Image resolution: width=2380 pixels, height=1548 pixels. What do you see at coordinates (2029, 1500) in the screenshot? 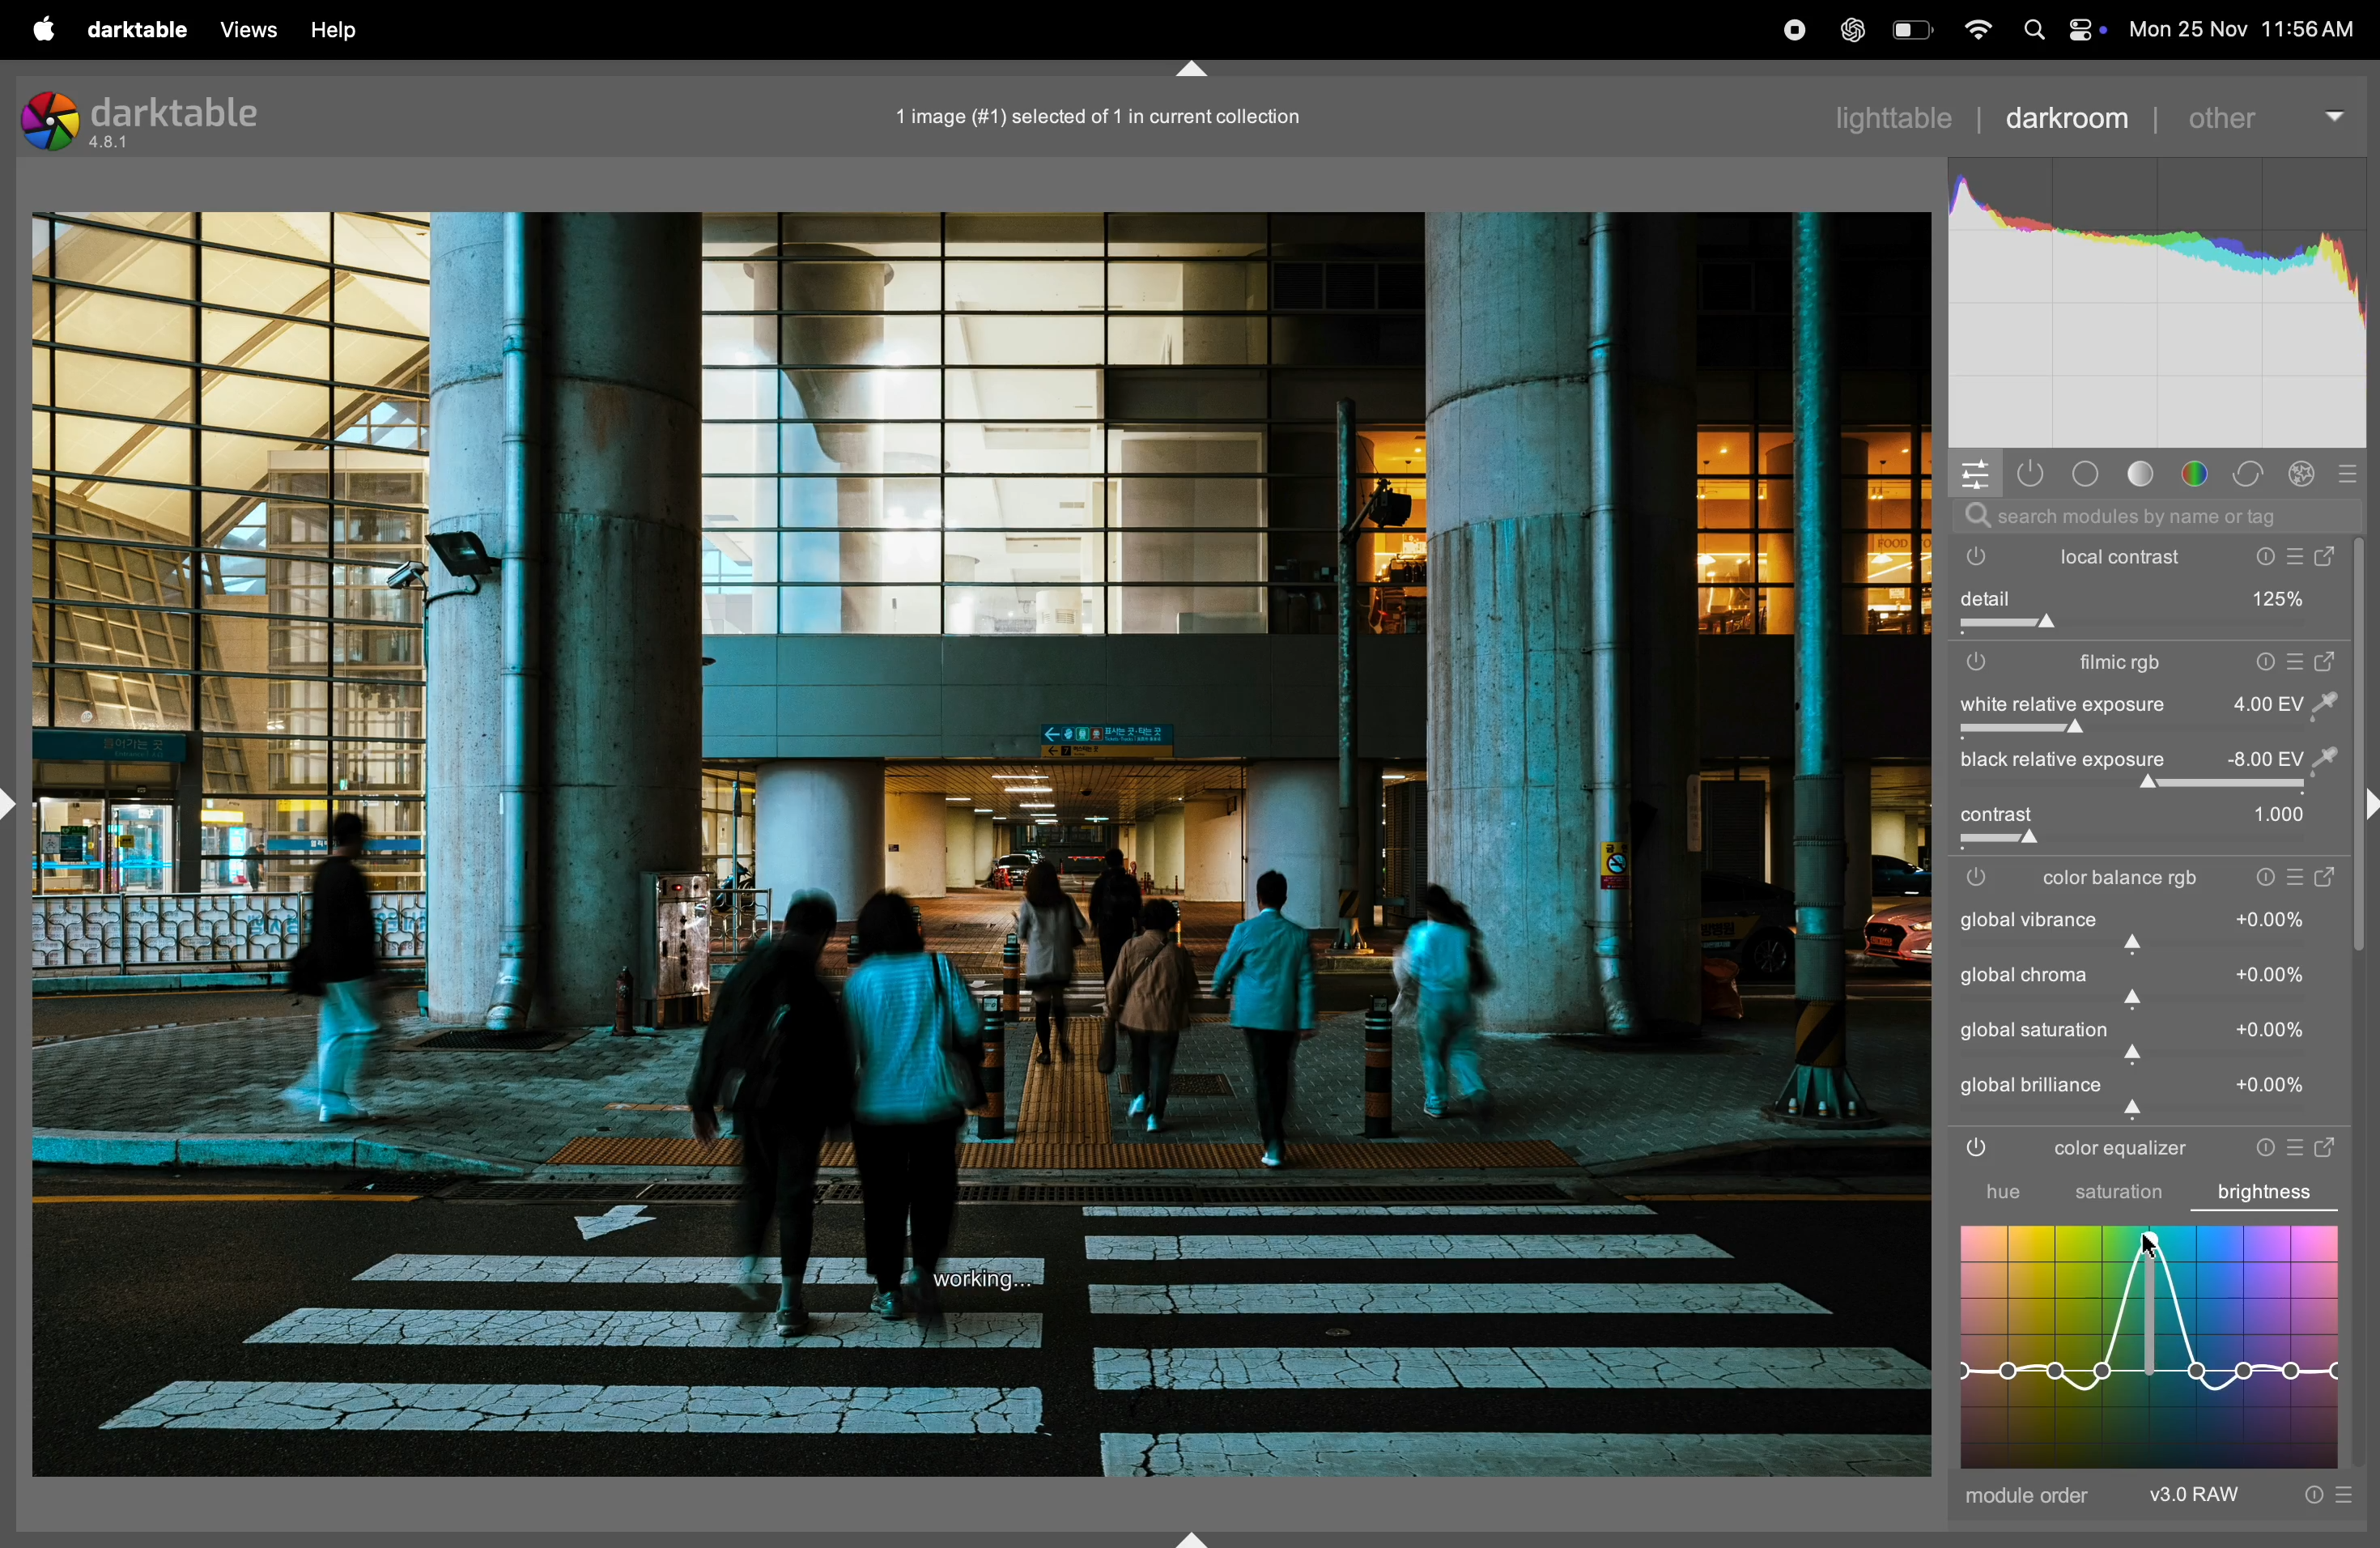
I see `module order` at bounding box center [2029, 1500].